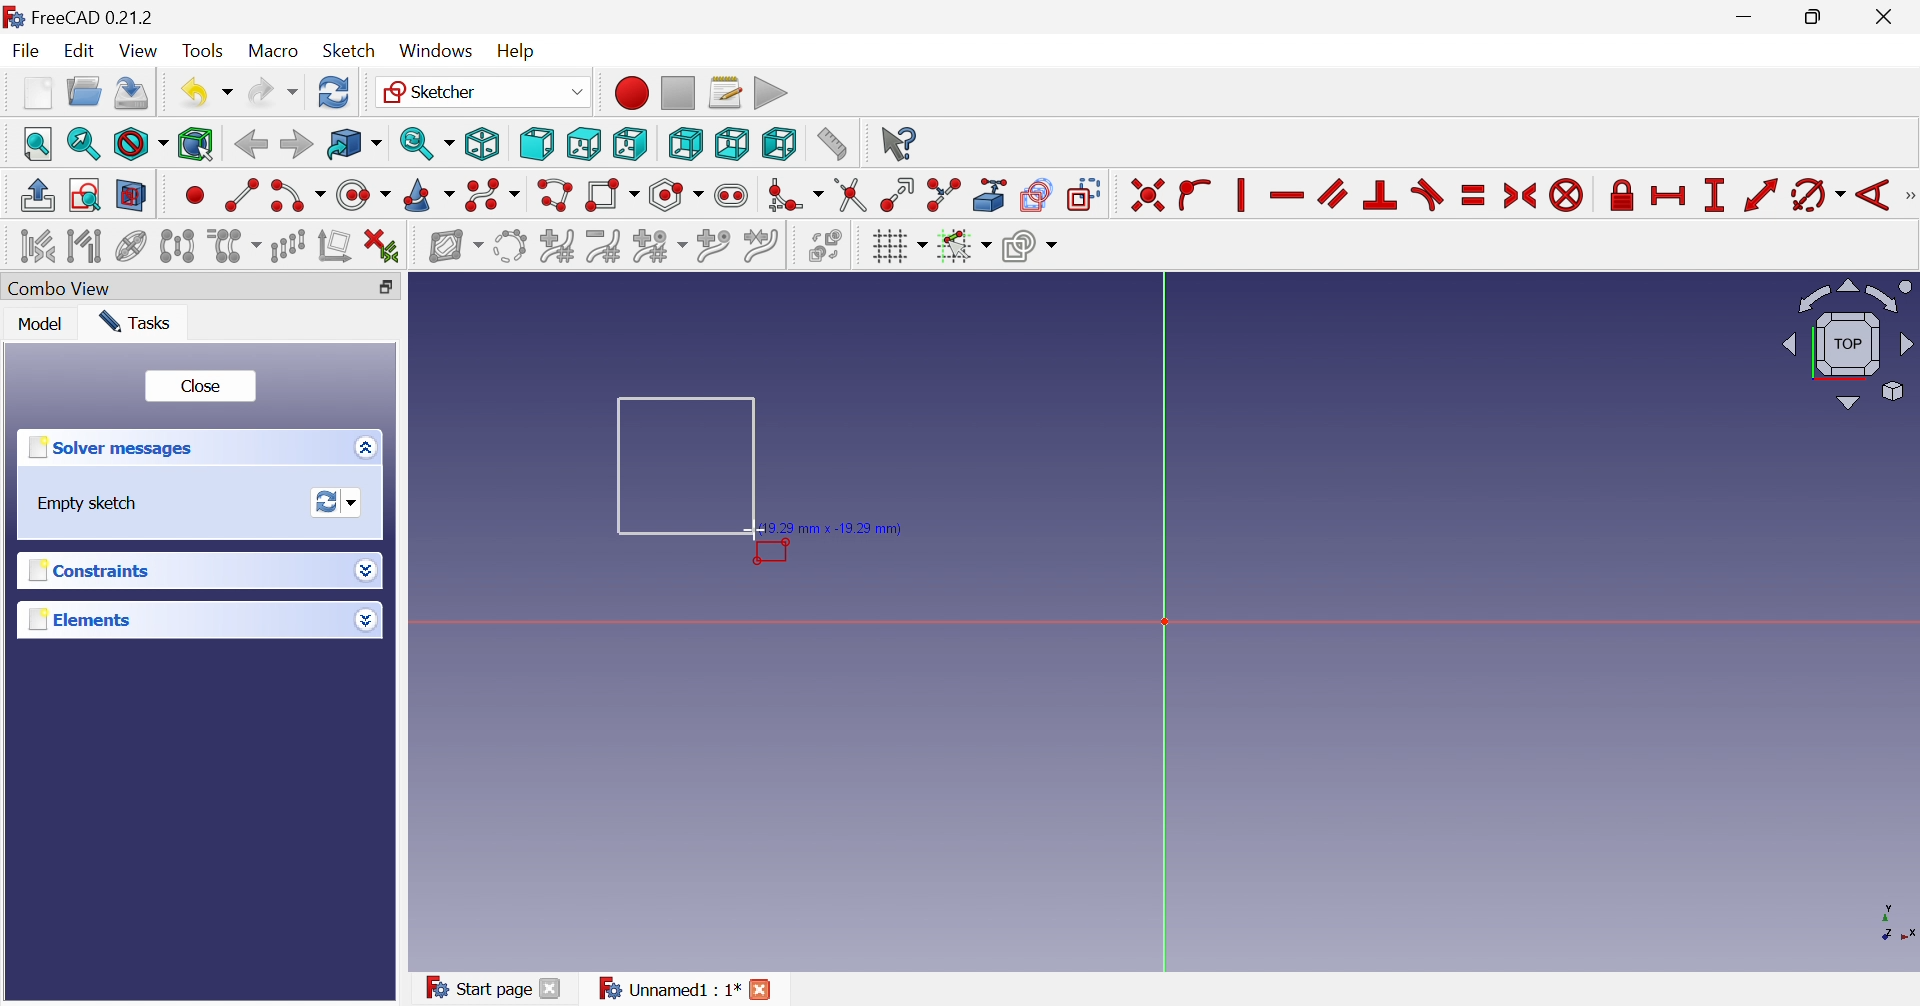 The image size is (1920, 1006). I want to click on Modify knot multiplicity, so click(659, 248).